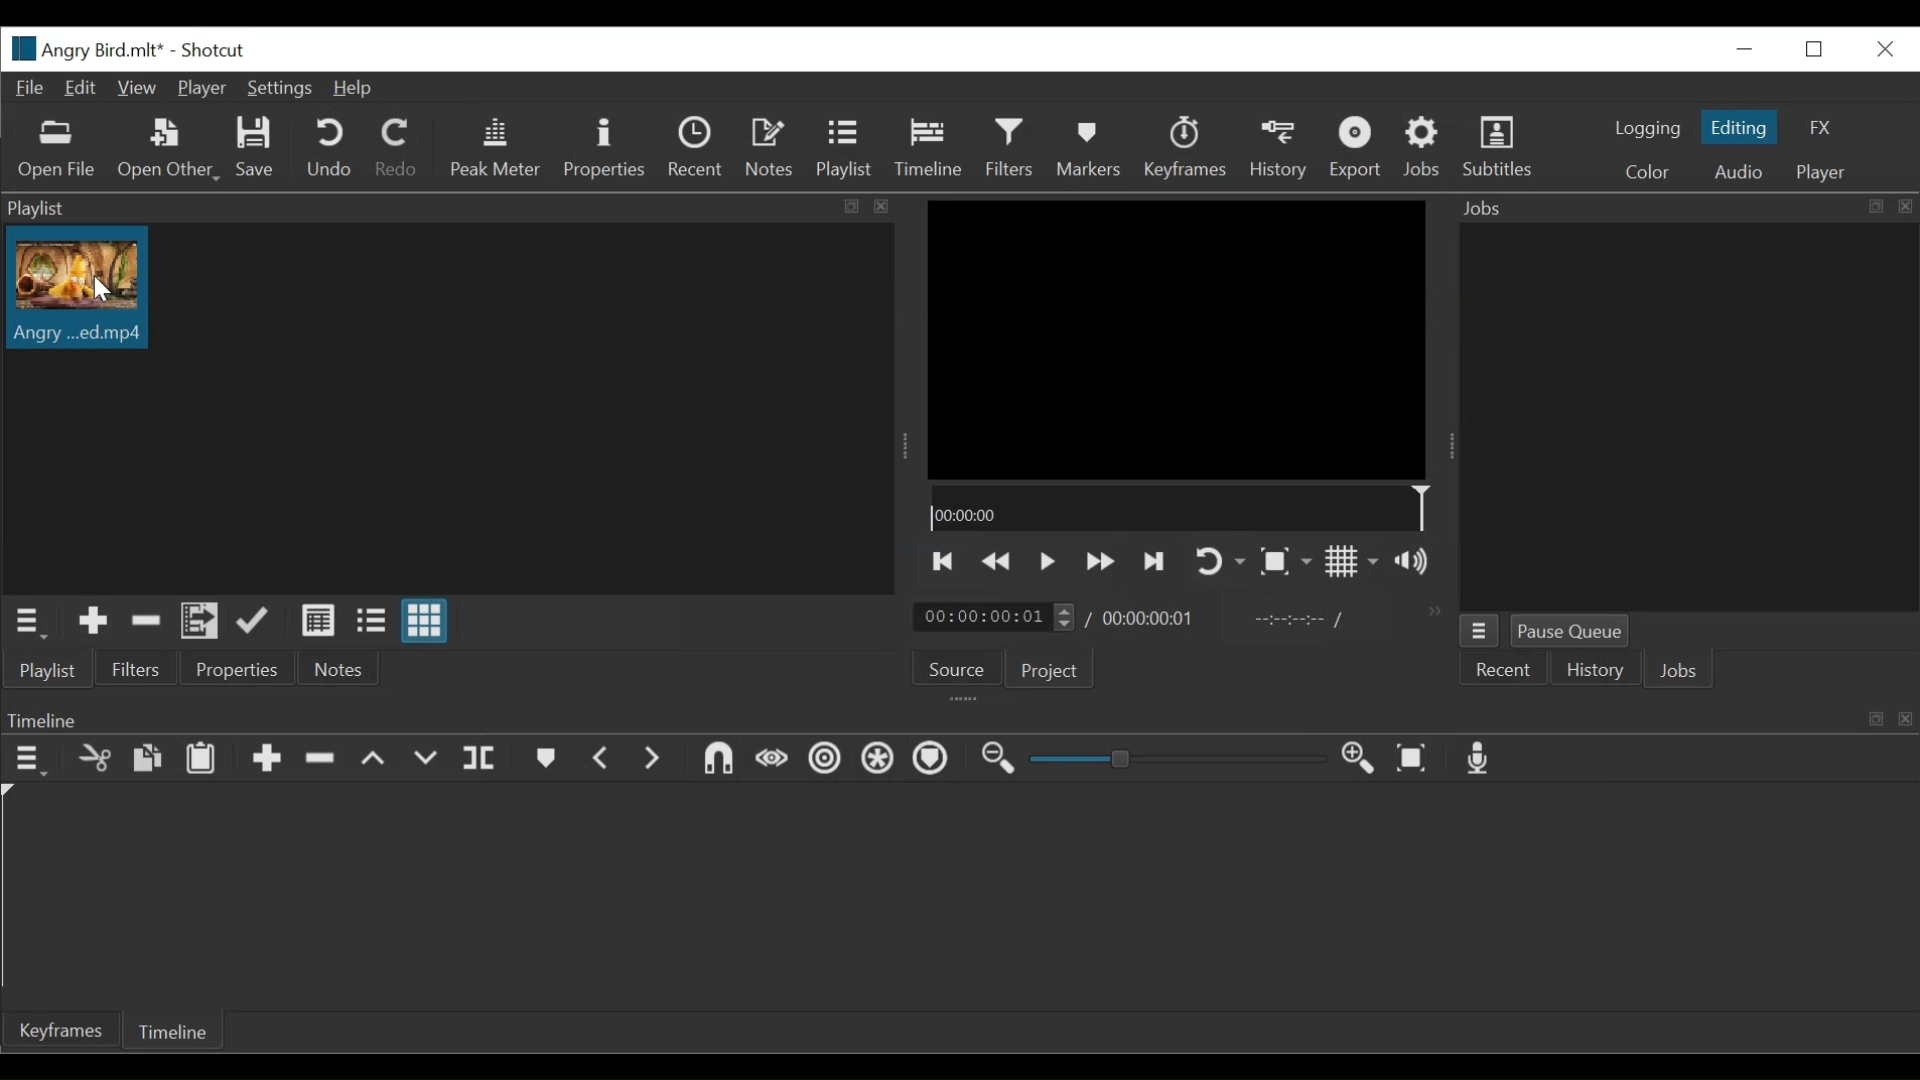 This screenshot has width=1920, height=1080. I want to click on Shotcut, so click(218, 52).